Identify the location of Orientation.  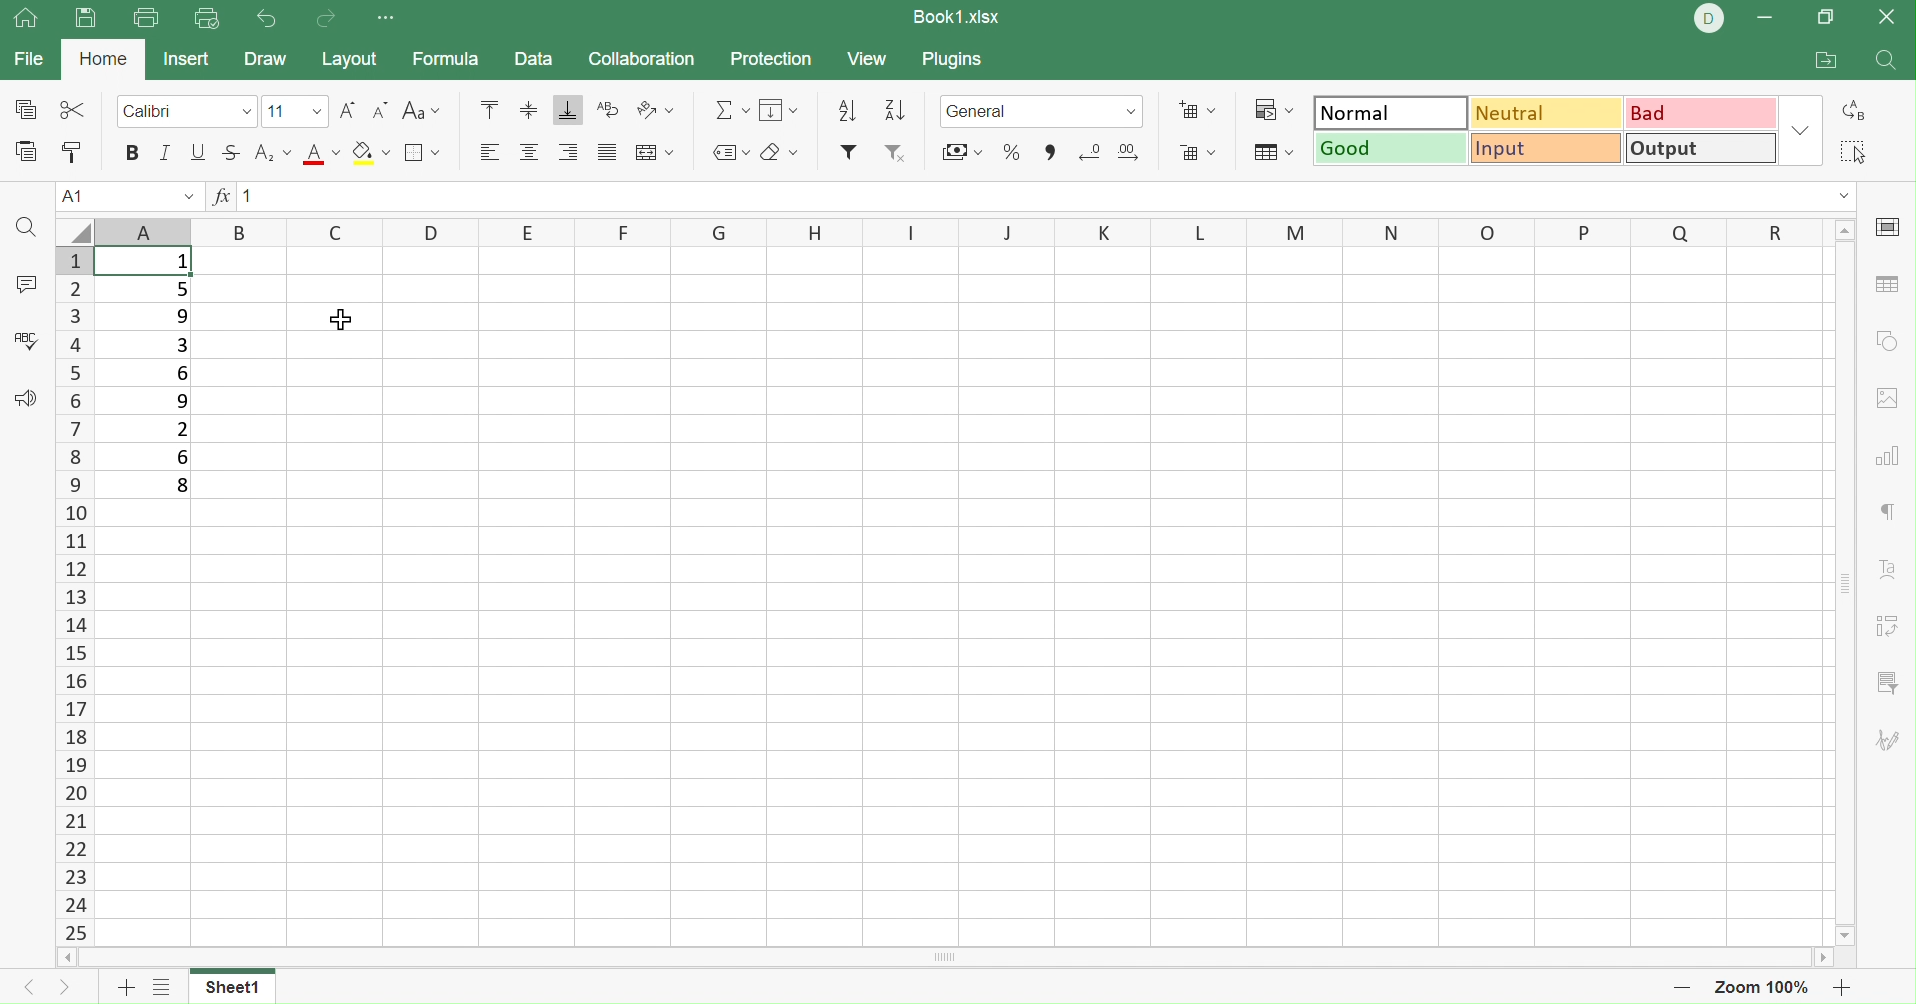
(653, 112).